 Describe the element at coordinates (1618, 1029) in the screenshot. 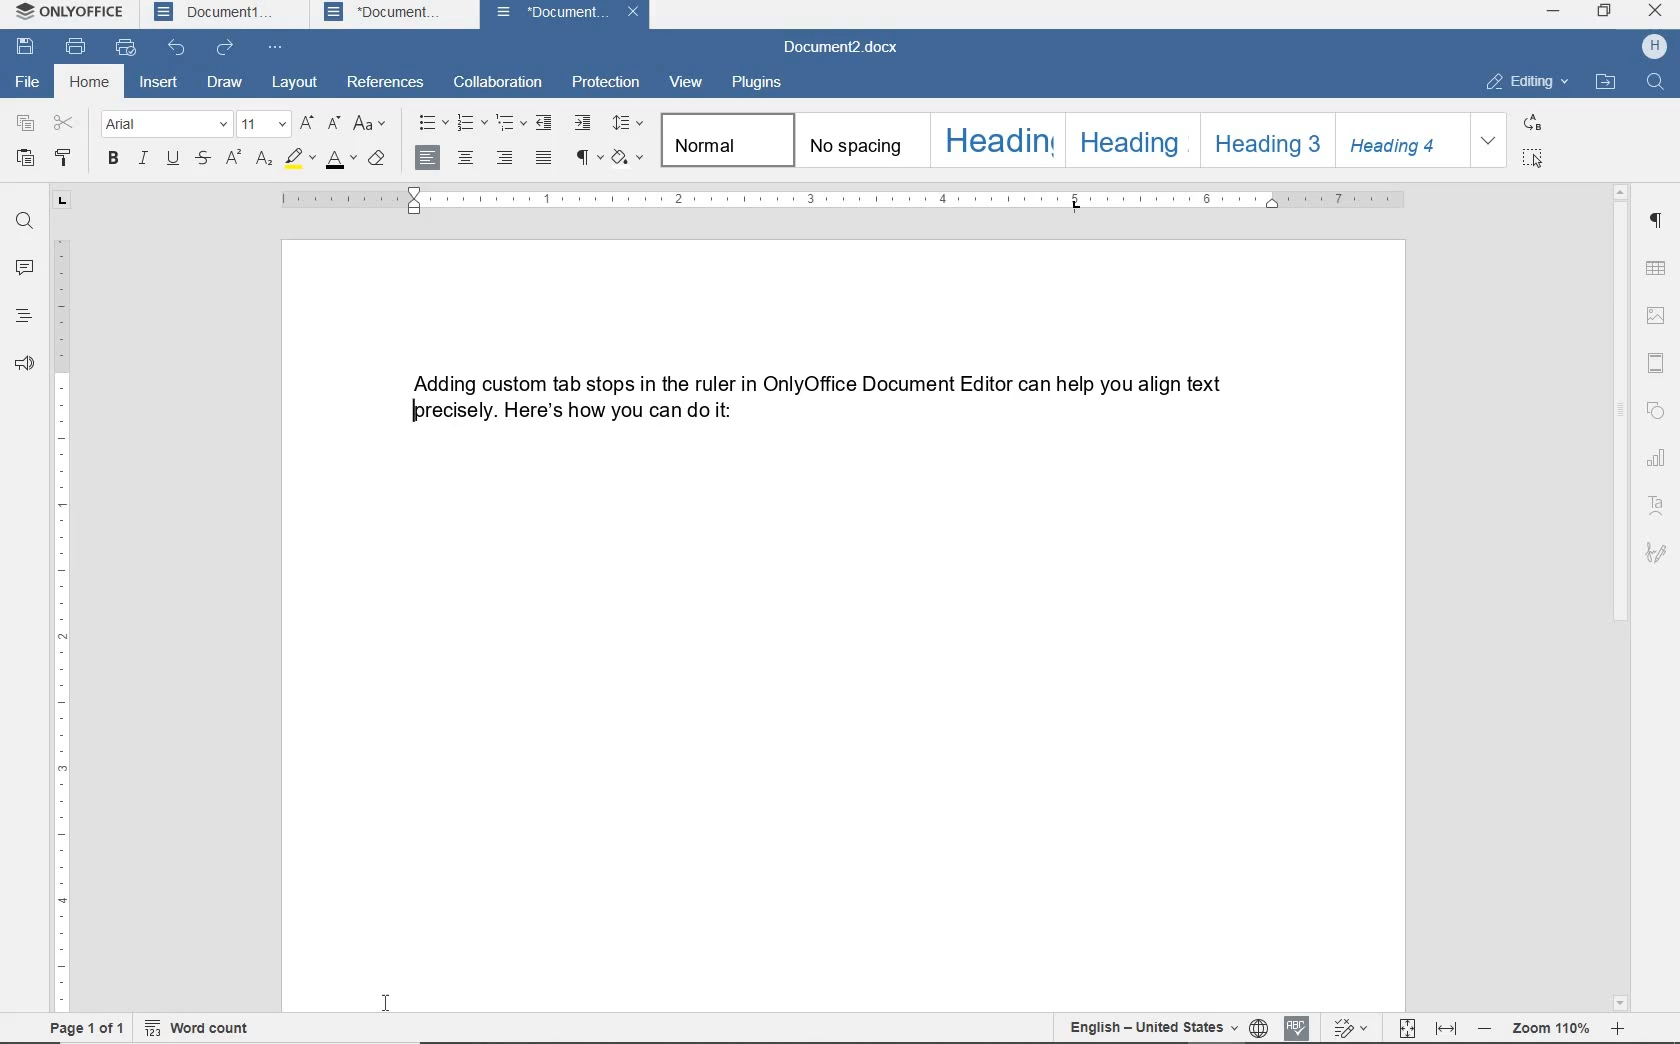

I see `zoom in` at that location.